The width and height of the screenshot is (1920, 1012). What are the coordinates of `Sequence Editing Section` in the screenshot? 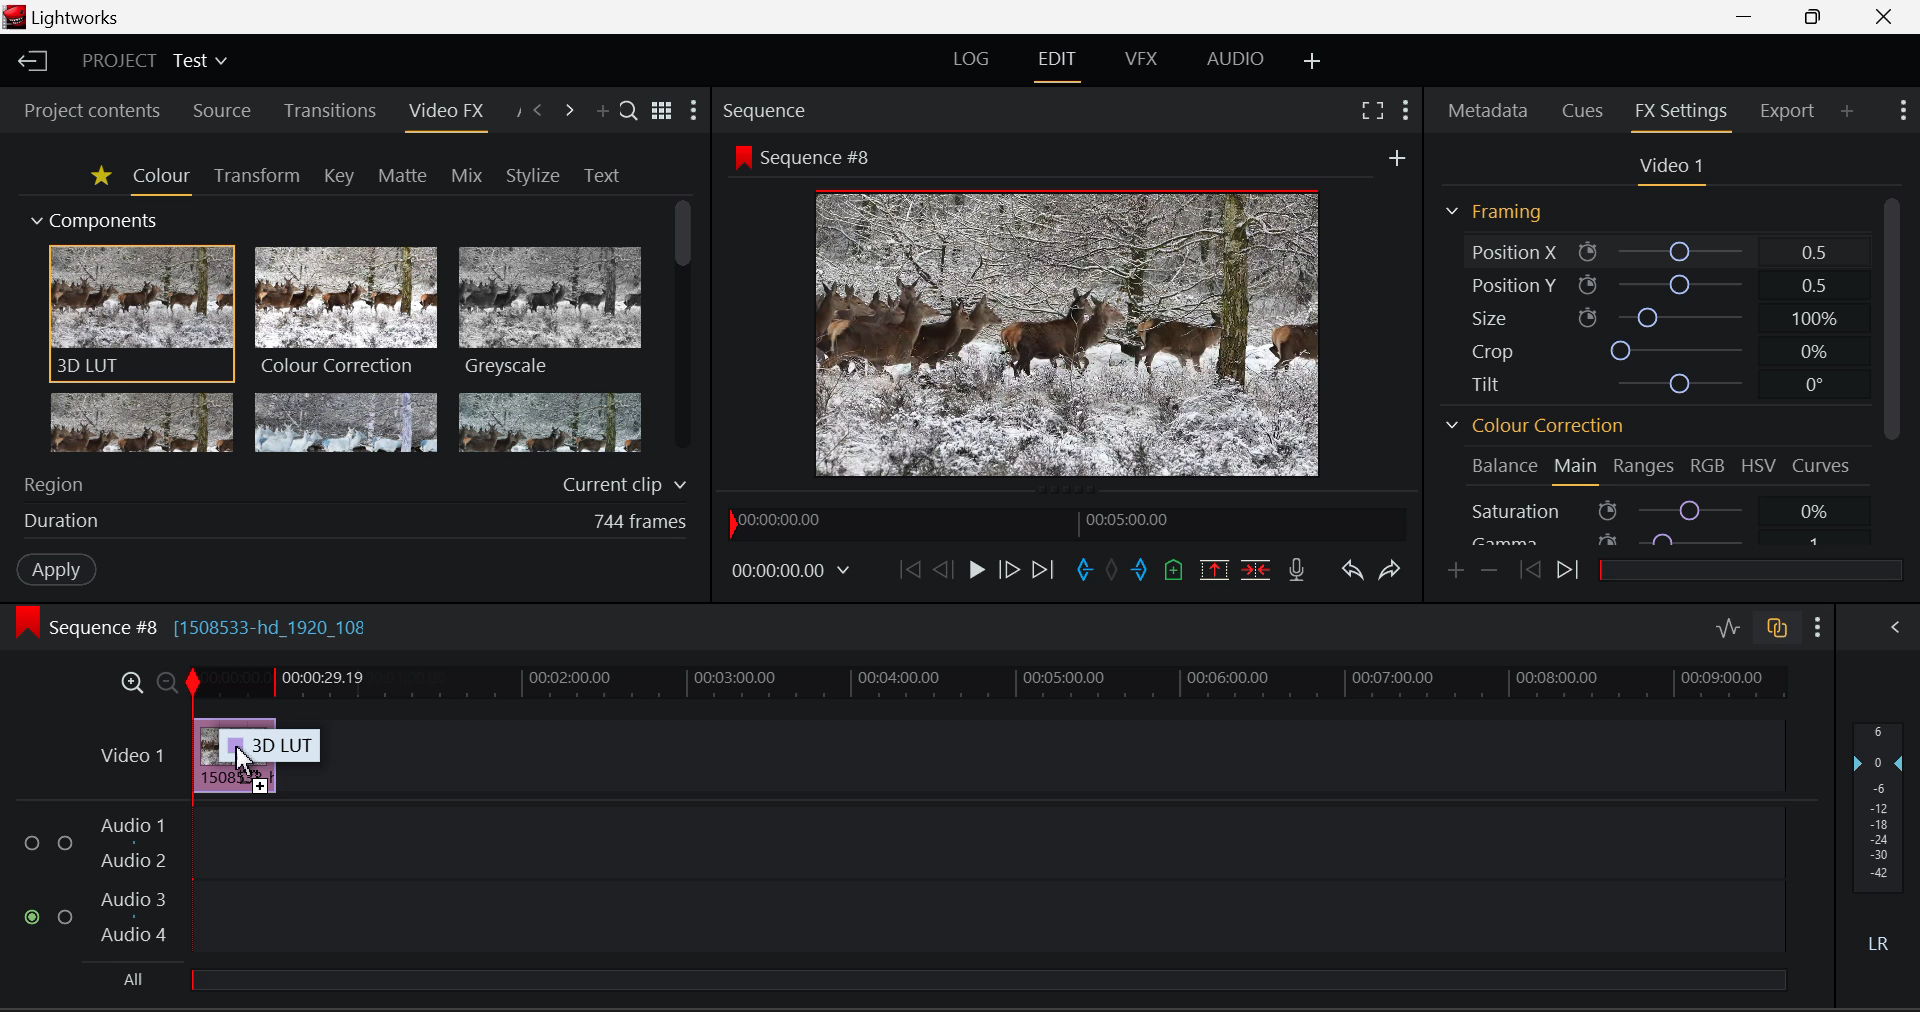 It's located at (200, 628).